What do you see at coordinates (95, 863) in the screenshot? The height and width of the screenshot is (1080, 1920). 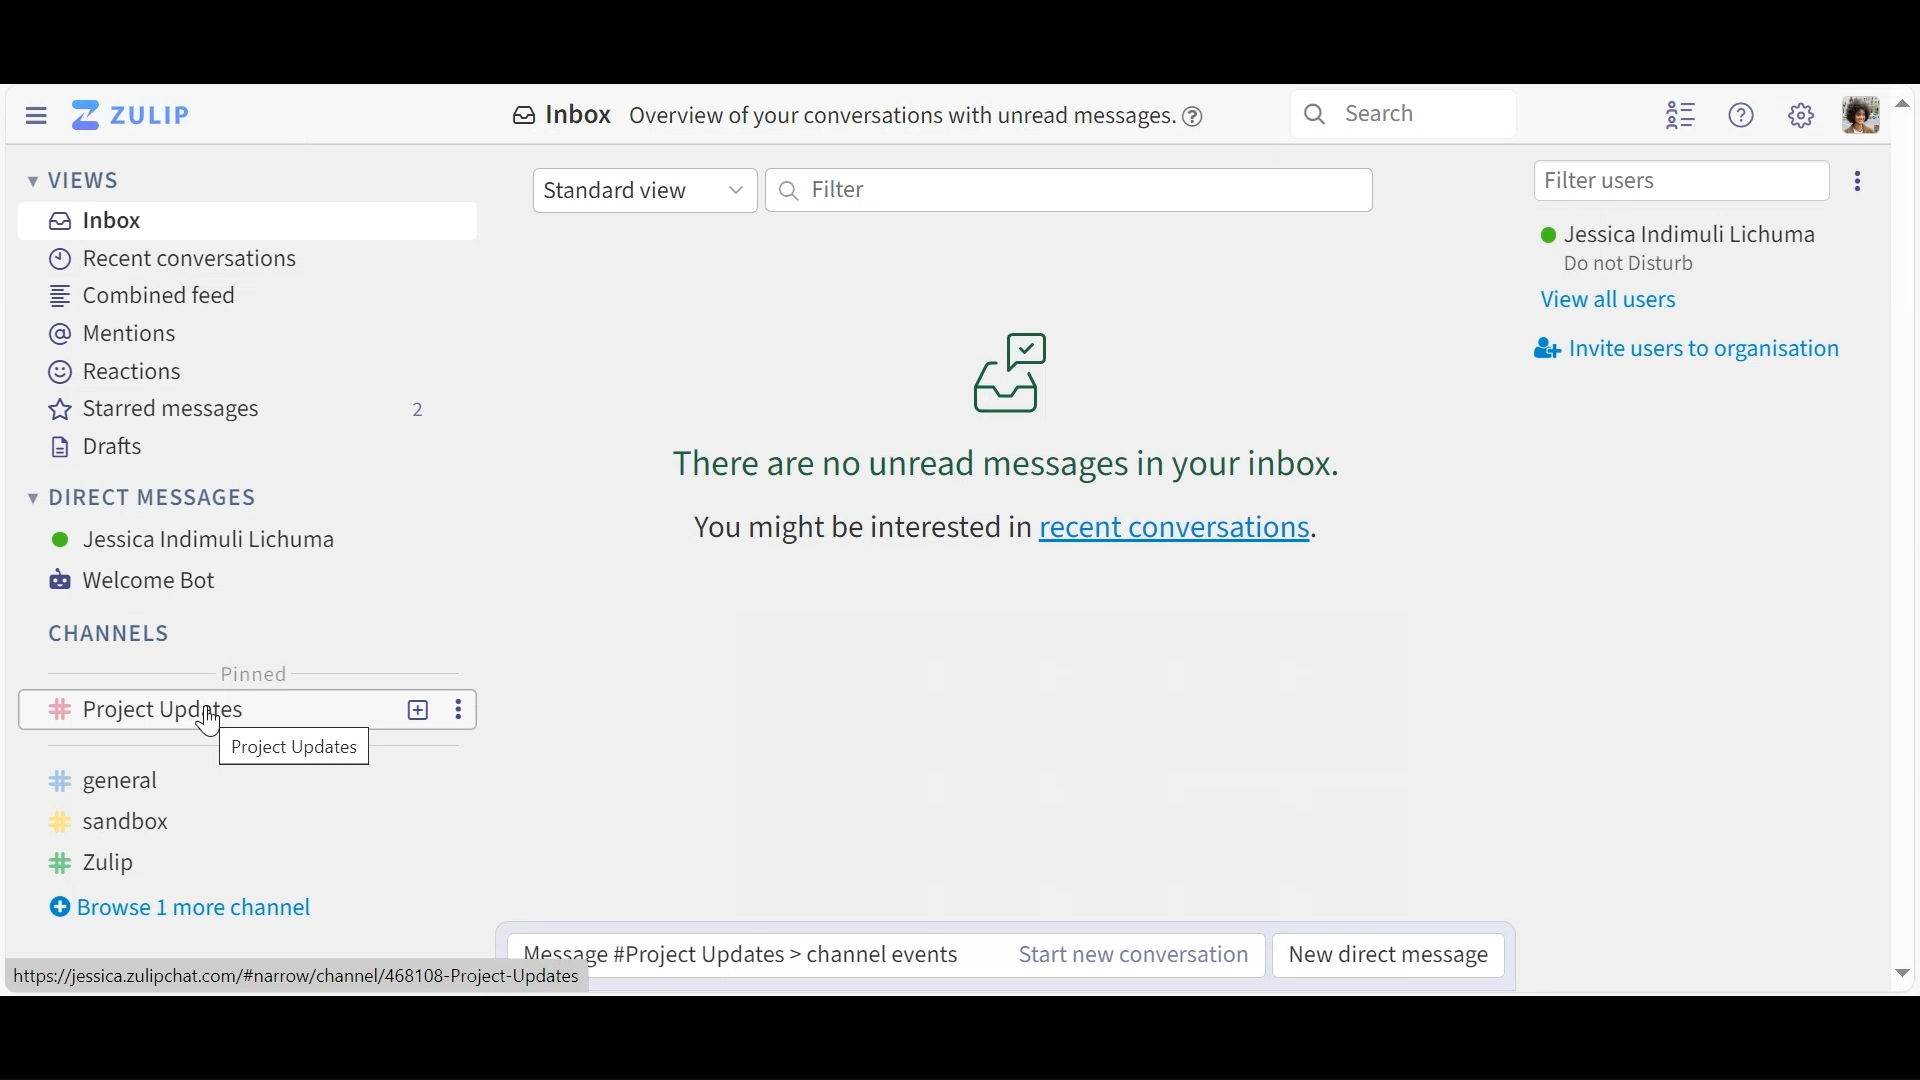 I see `zulip` at bounding box center [95, 863].